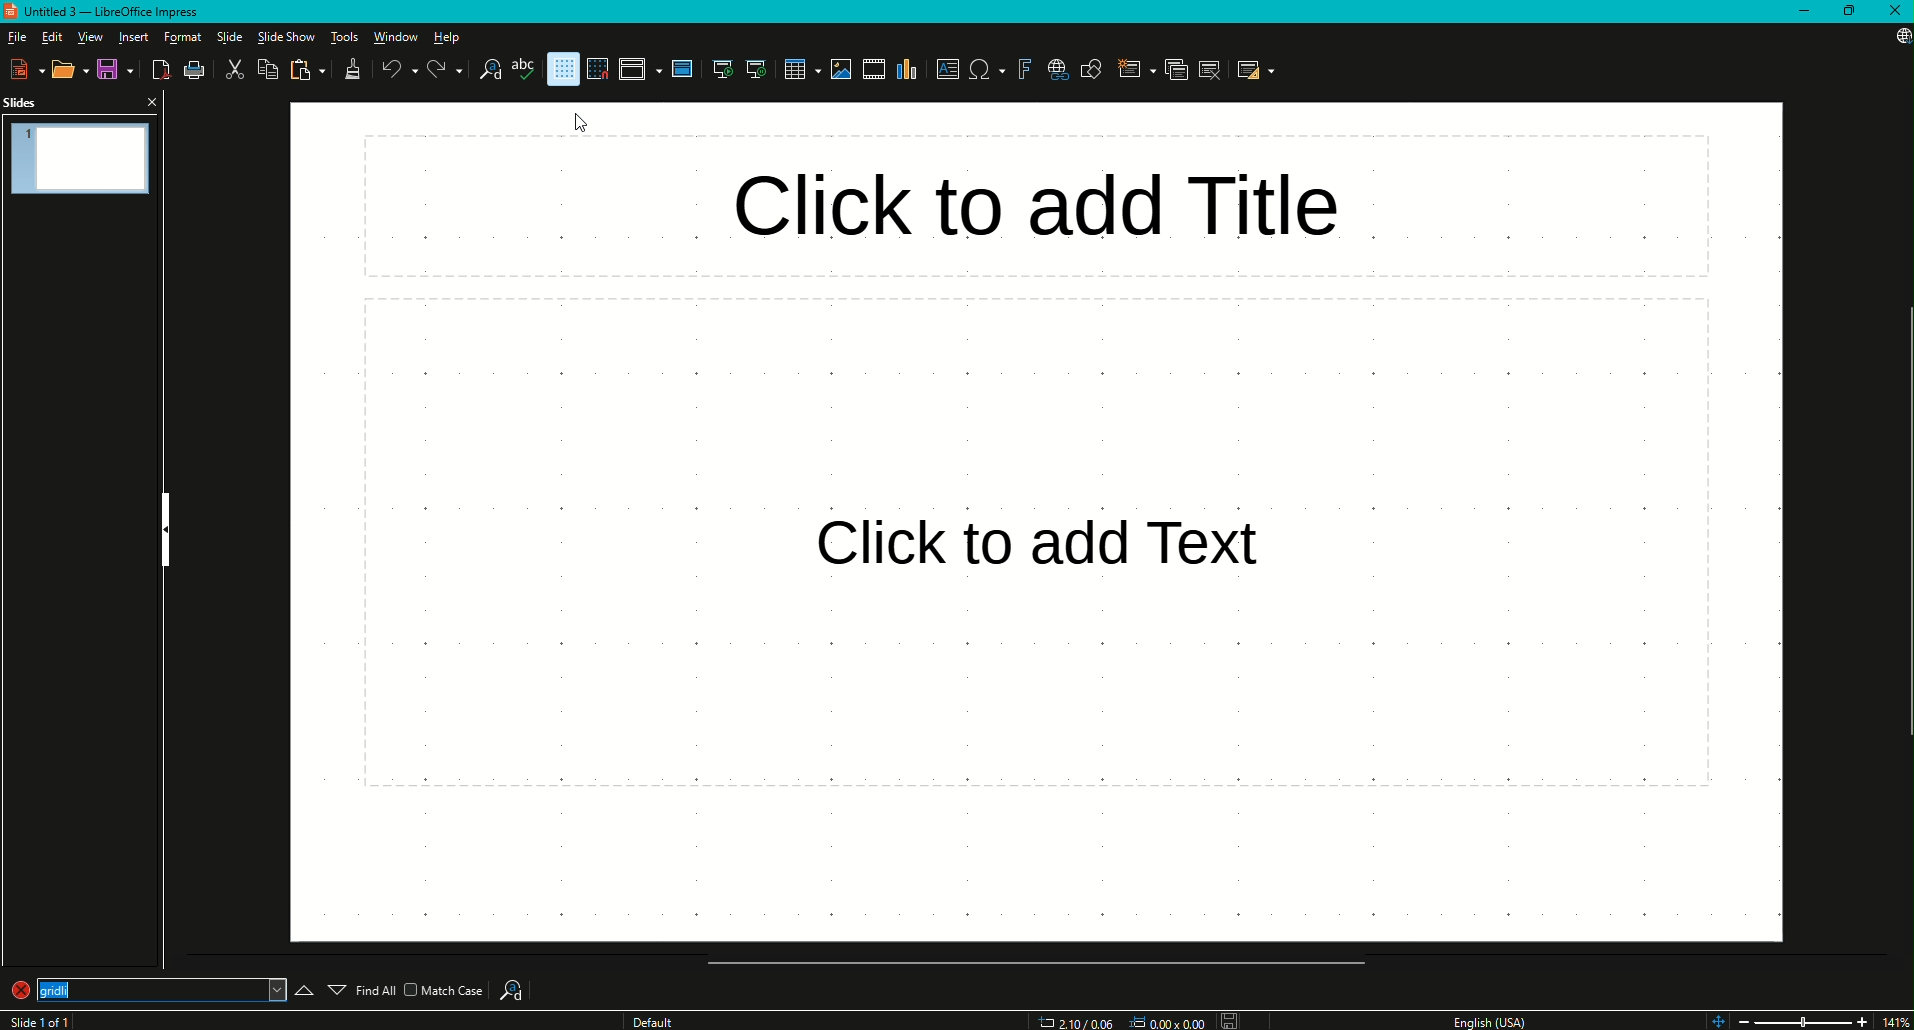 The width and height of the screenshot is (1914, 1030). What do you see at coordinates (756, 69) in the screenshot?
I see `Start from current slide` at bounding box center [756, 69].